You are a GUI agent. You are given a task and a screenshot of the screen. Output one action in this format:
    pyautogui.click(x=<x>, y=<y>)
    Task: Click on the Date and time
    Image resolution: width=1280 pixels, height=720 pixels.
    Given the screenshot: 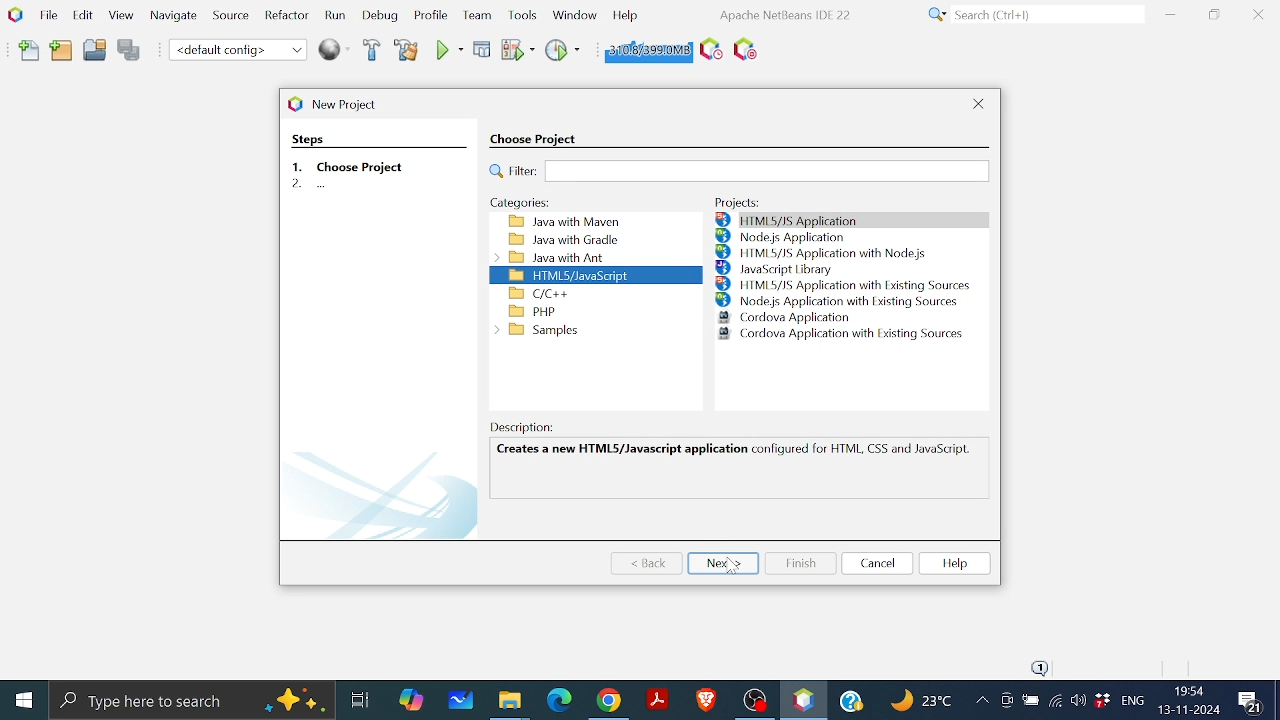 What is the action you would take?
    pyautogui.click(x=1184, y=698)
    